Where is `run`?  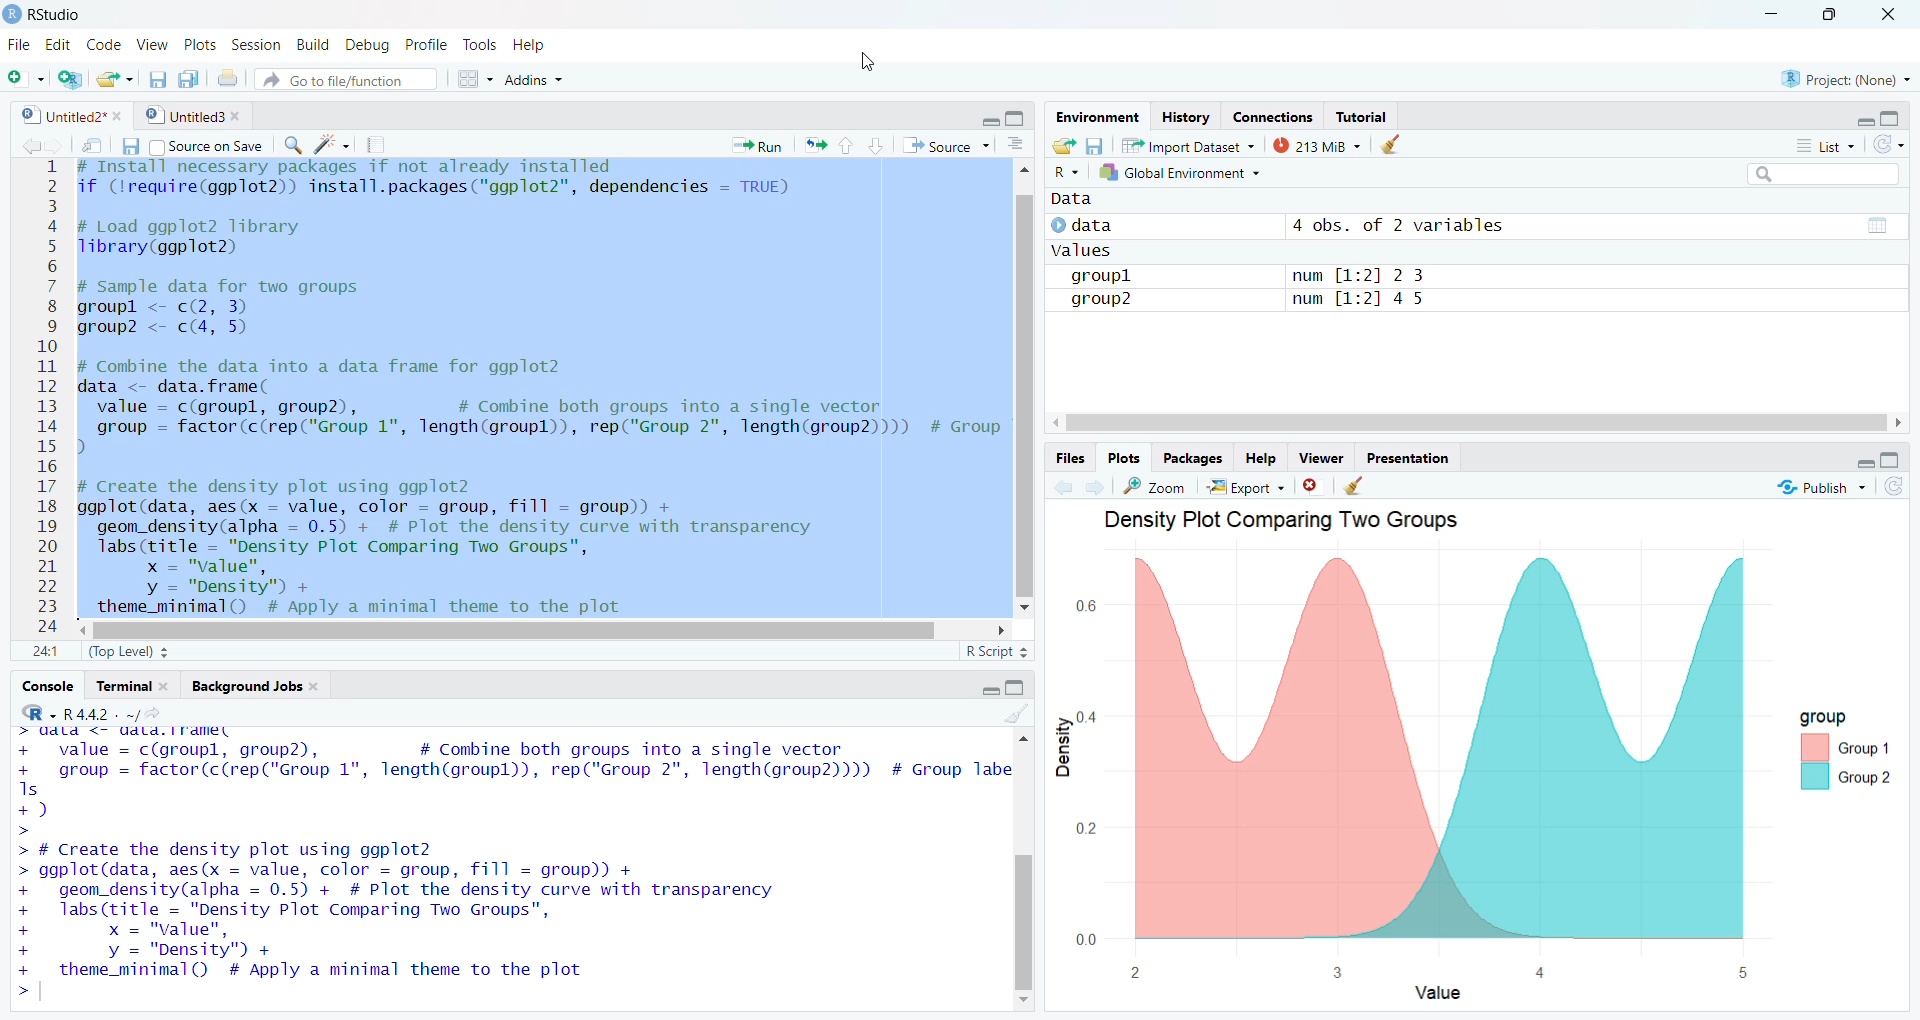 run is located at coordinates (750, 146).